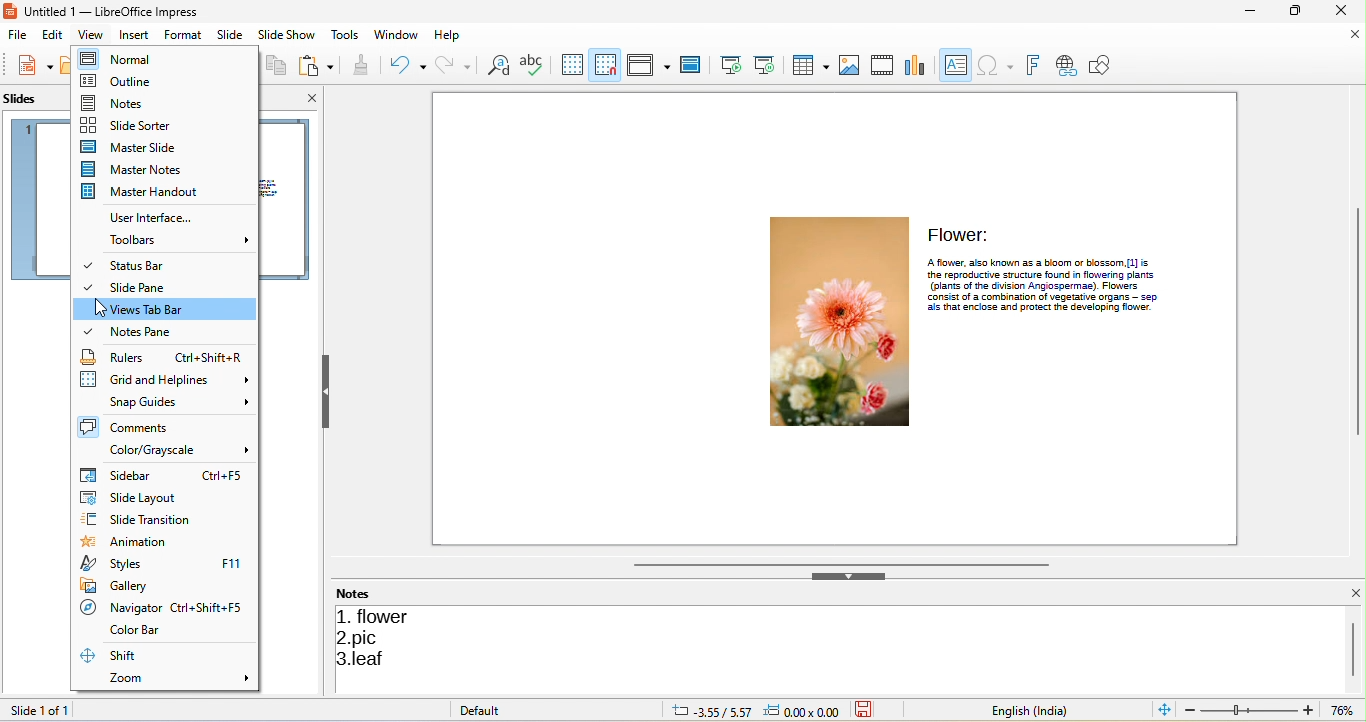 Image resolution: width=1366 pixels, height=722 pixels. What do you see at coordinates (344, 36) in the screenshot?
I see `tools` at bounding box center [344, 36].